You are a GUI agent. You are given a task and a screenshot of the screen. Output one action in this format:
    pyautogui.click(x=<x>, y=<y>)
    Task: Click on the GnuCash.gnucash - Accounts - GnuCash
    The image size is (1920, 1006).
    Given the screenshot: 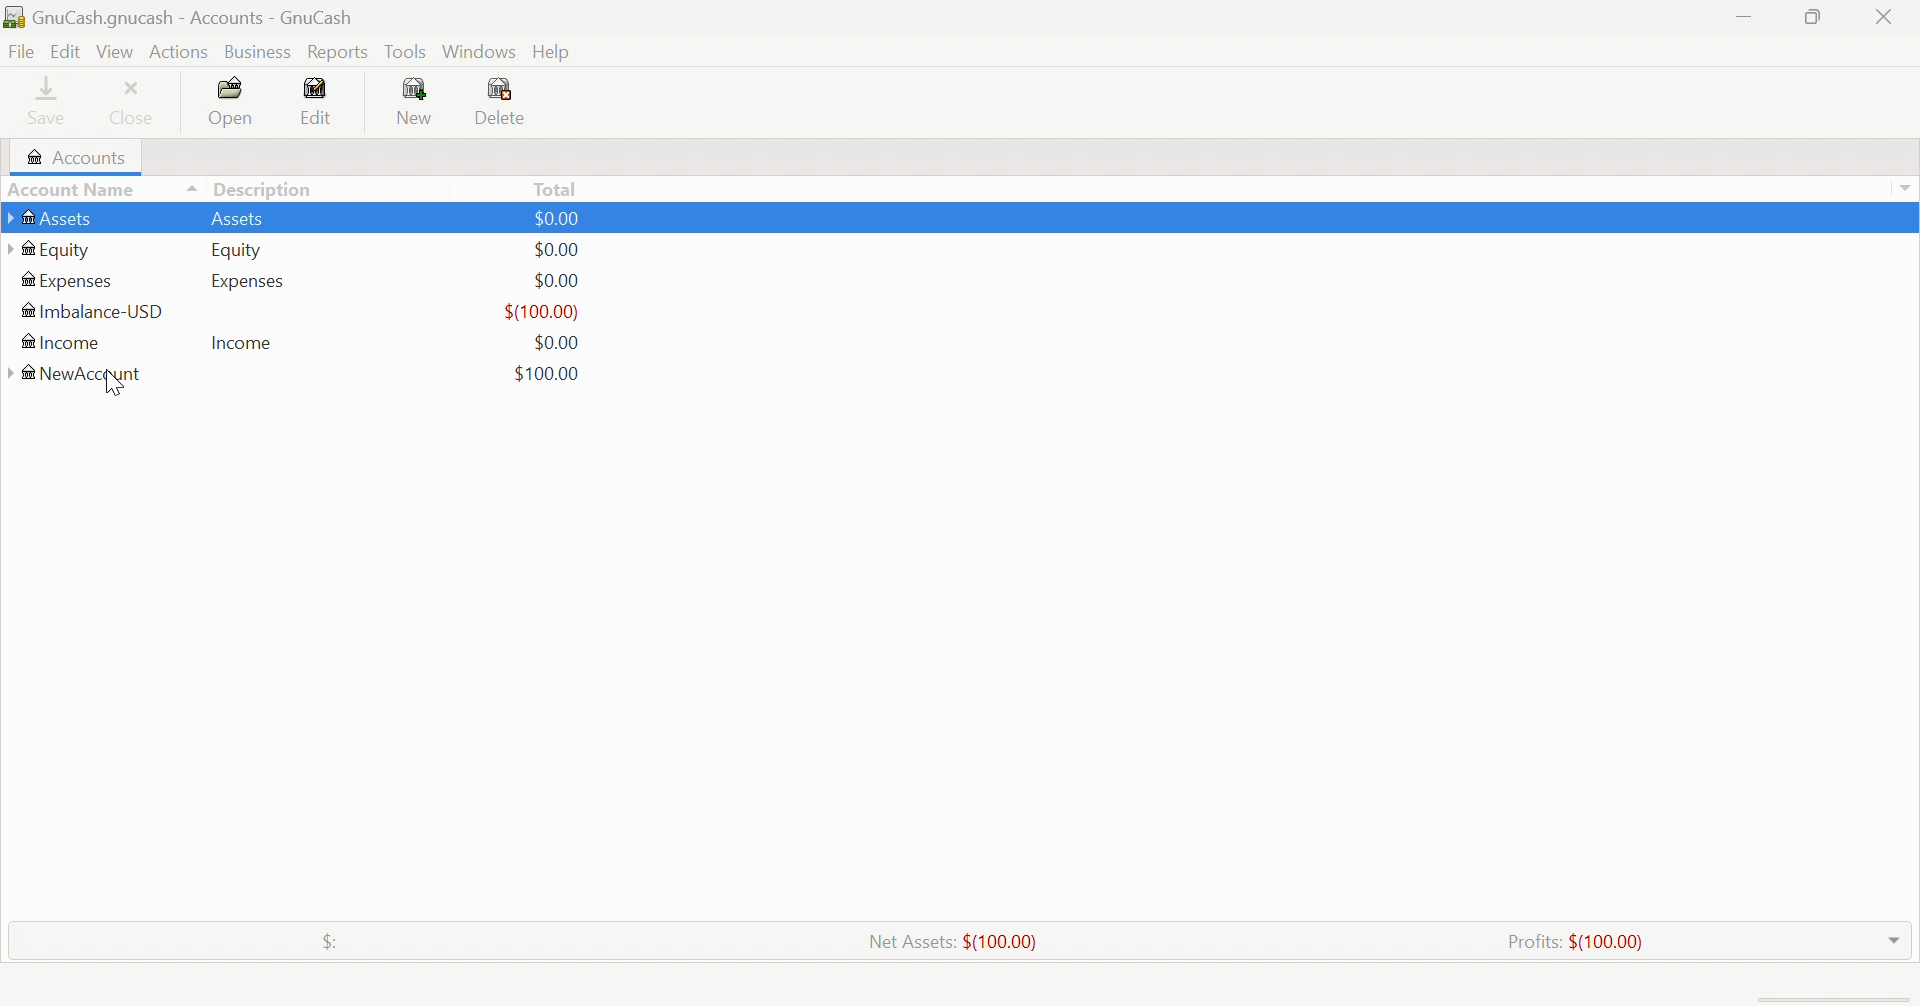 What is the action you would take?
    pyautogui.click(x=189, y=18)
    